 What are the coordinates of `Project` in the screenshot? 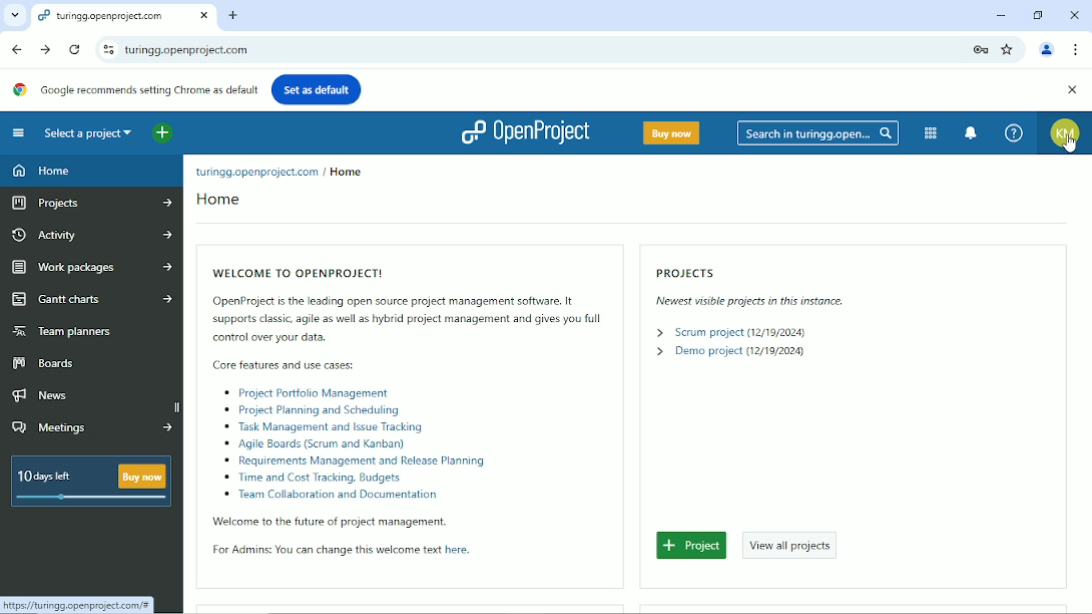 It's located at (693, 546).